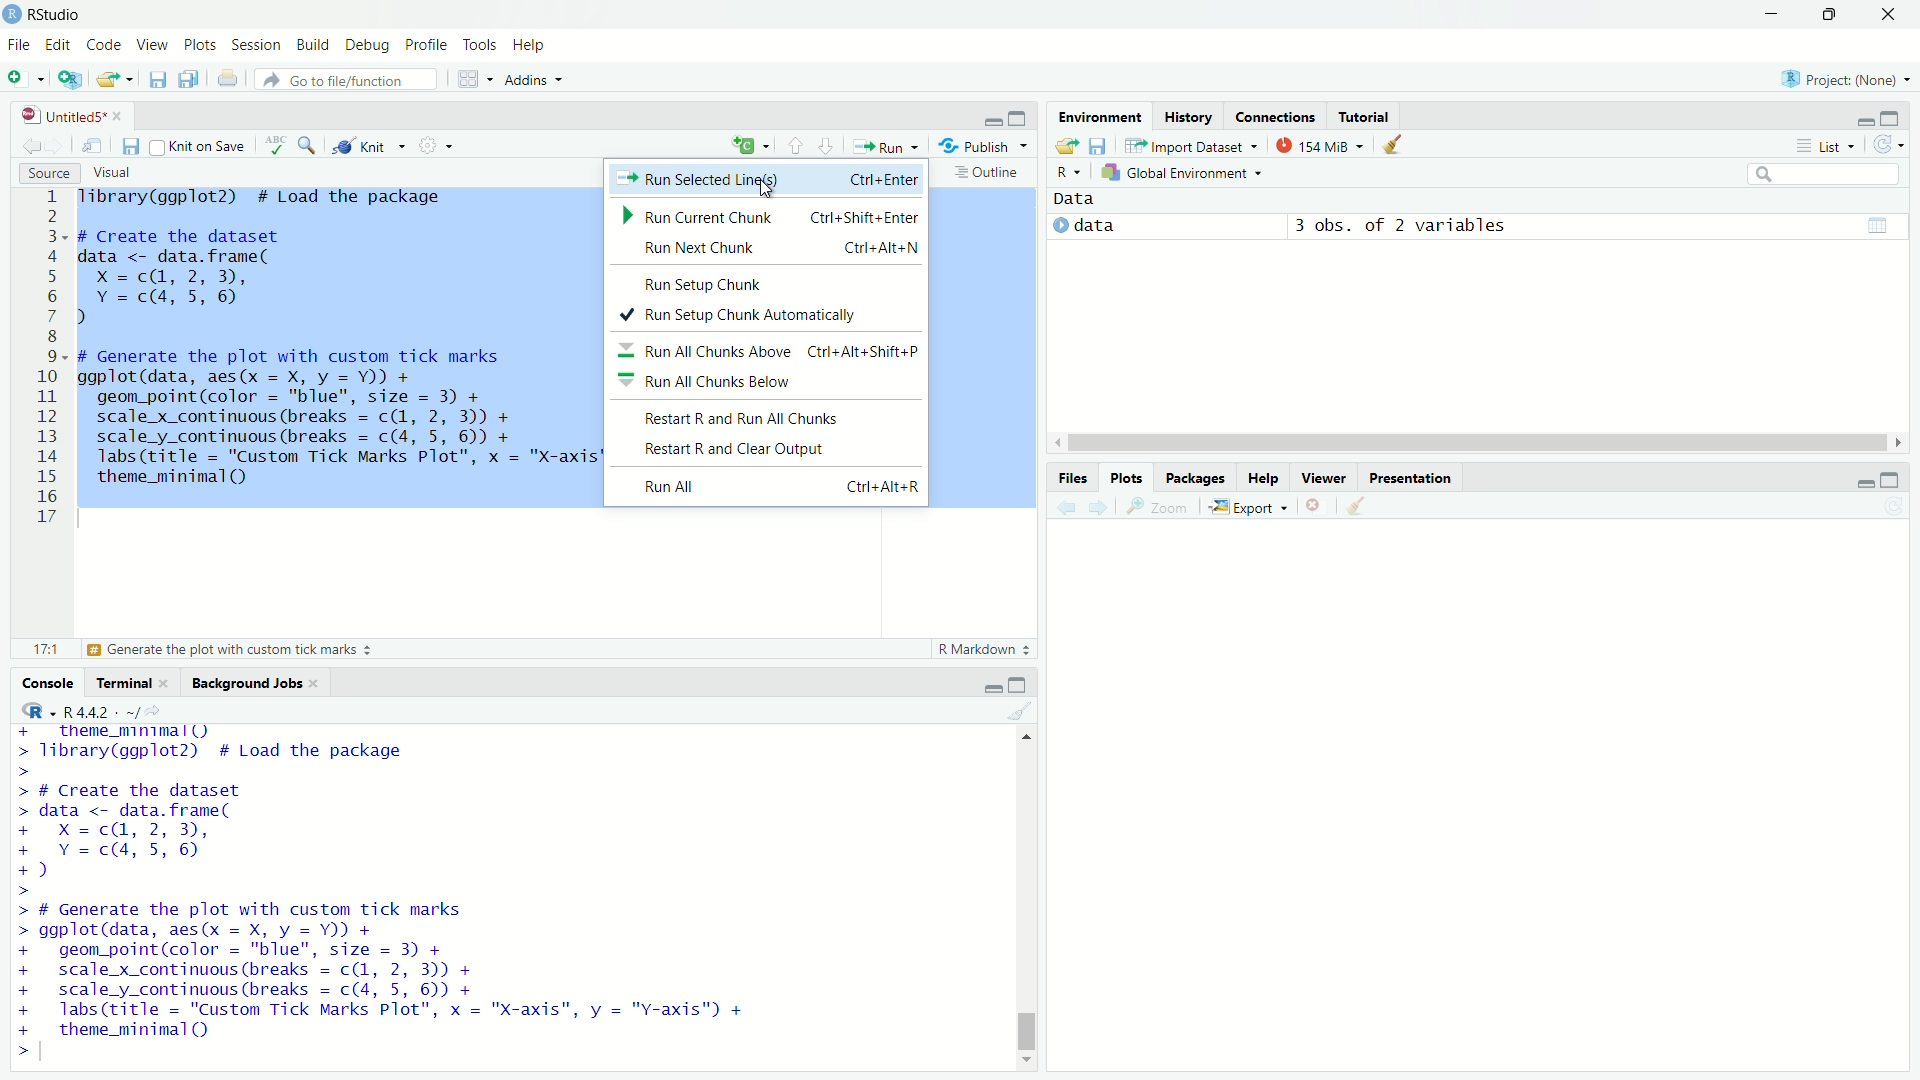  Describe the element at coordinates (116, 173) in the screenshot. I see `visual` at that location.